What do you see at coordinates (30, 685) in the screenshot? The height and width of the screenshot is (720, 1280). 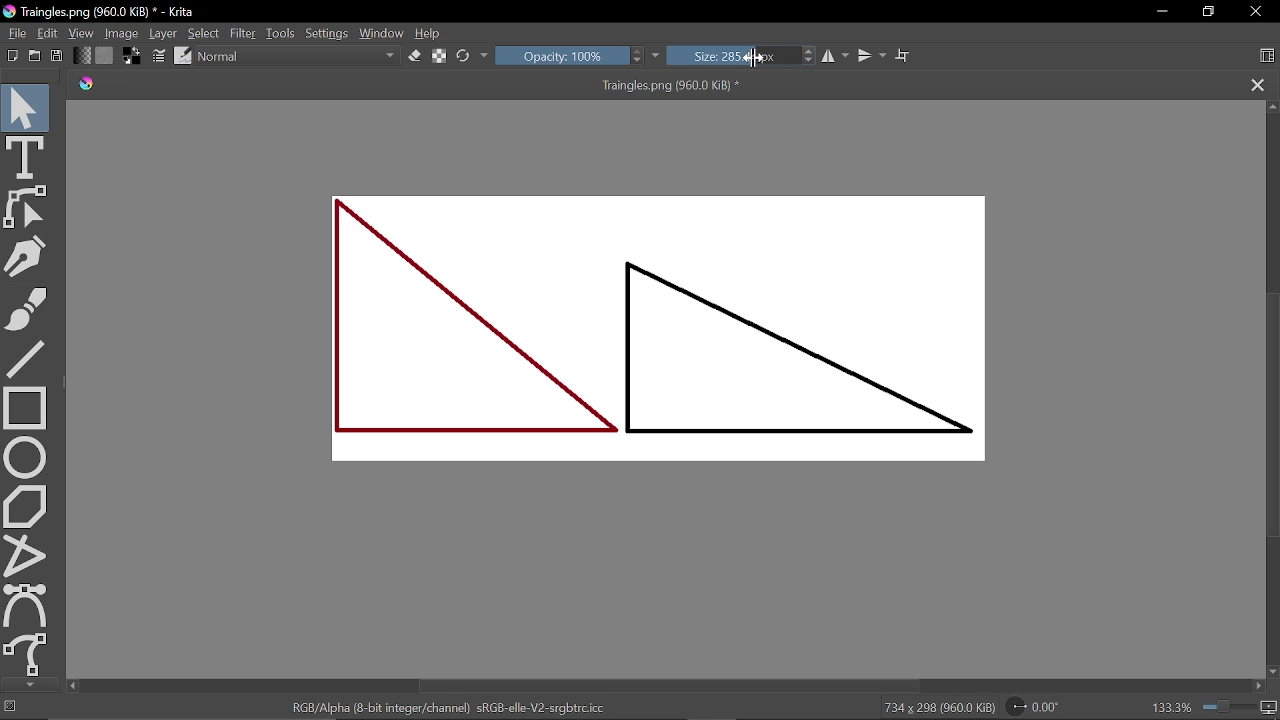 I see `Move down` at bounding box center [30, 685].